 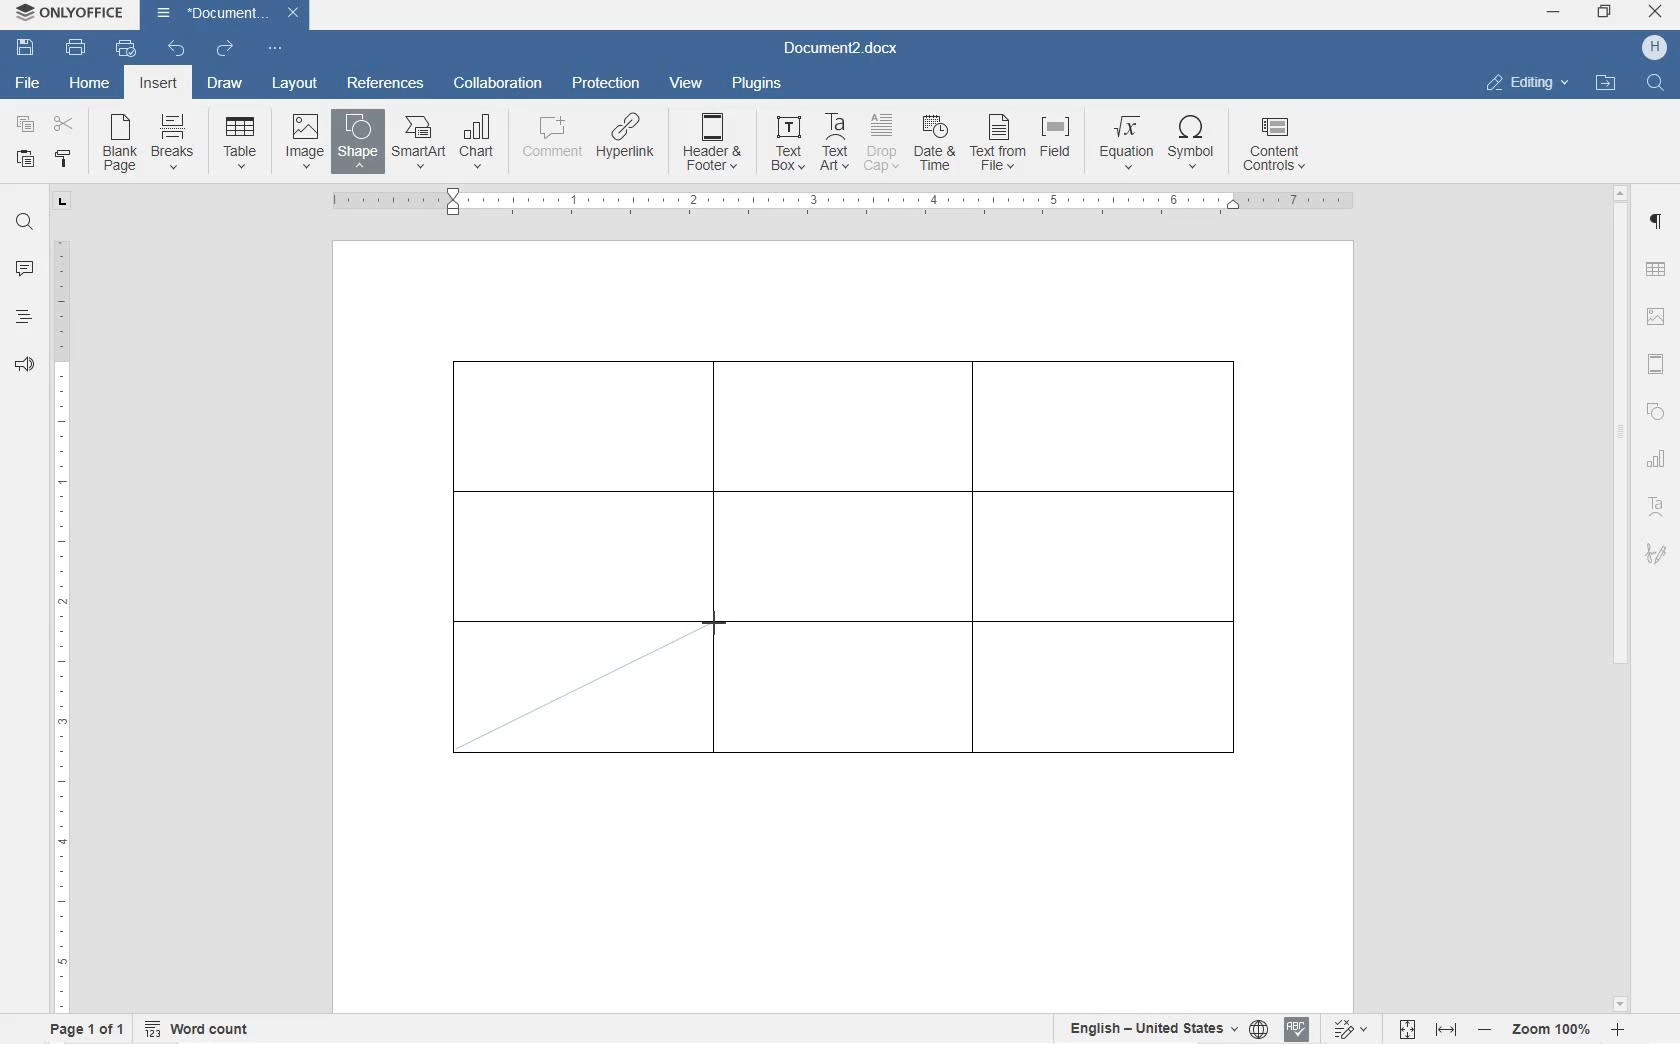 I want to click on fit to page or width, so click(x=1428, y=1028).